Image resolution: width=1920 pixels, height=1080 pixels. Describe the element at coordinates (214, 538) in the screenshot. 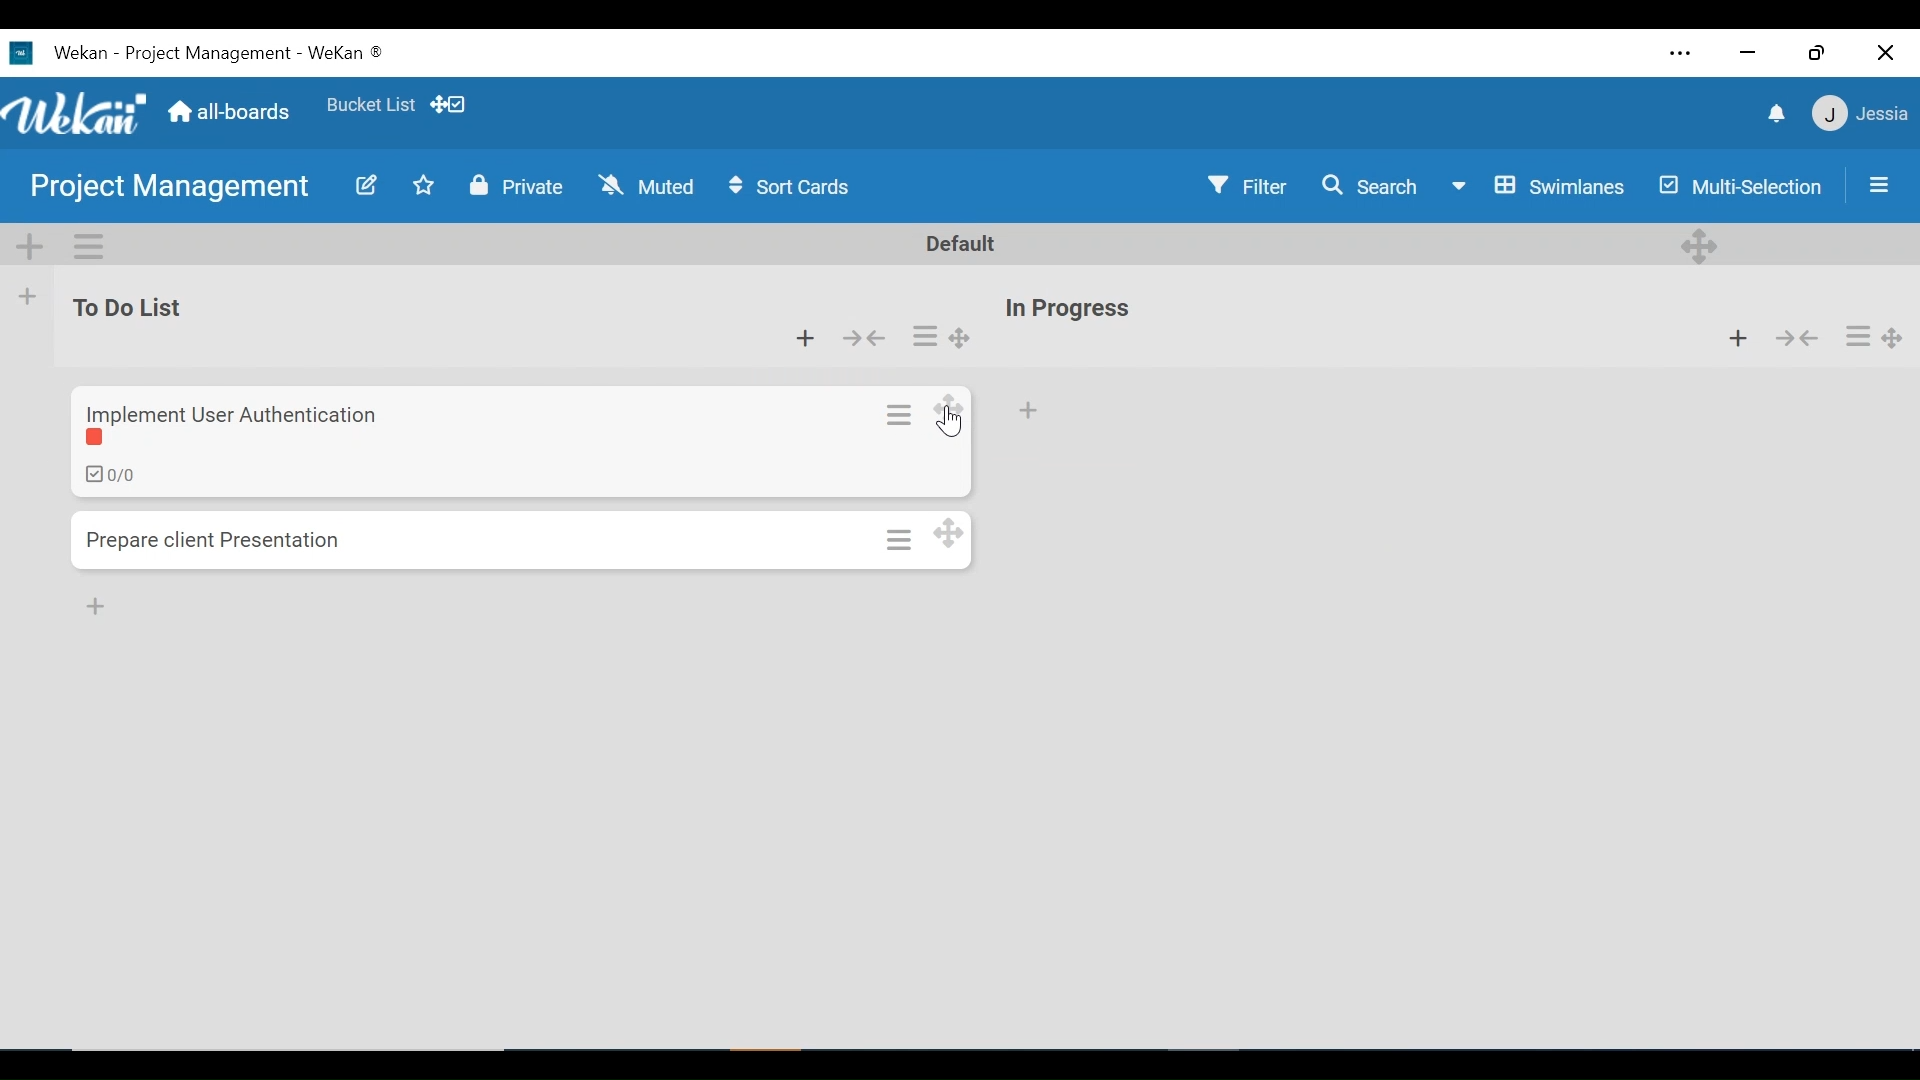

I see `prepare client presentation` at that location.